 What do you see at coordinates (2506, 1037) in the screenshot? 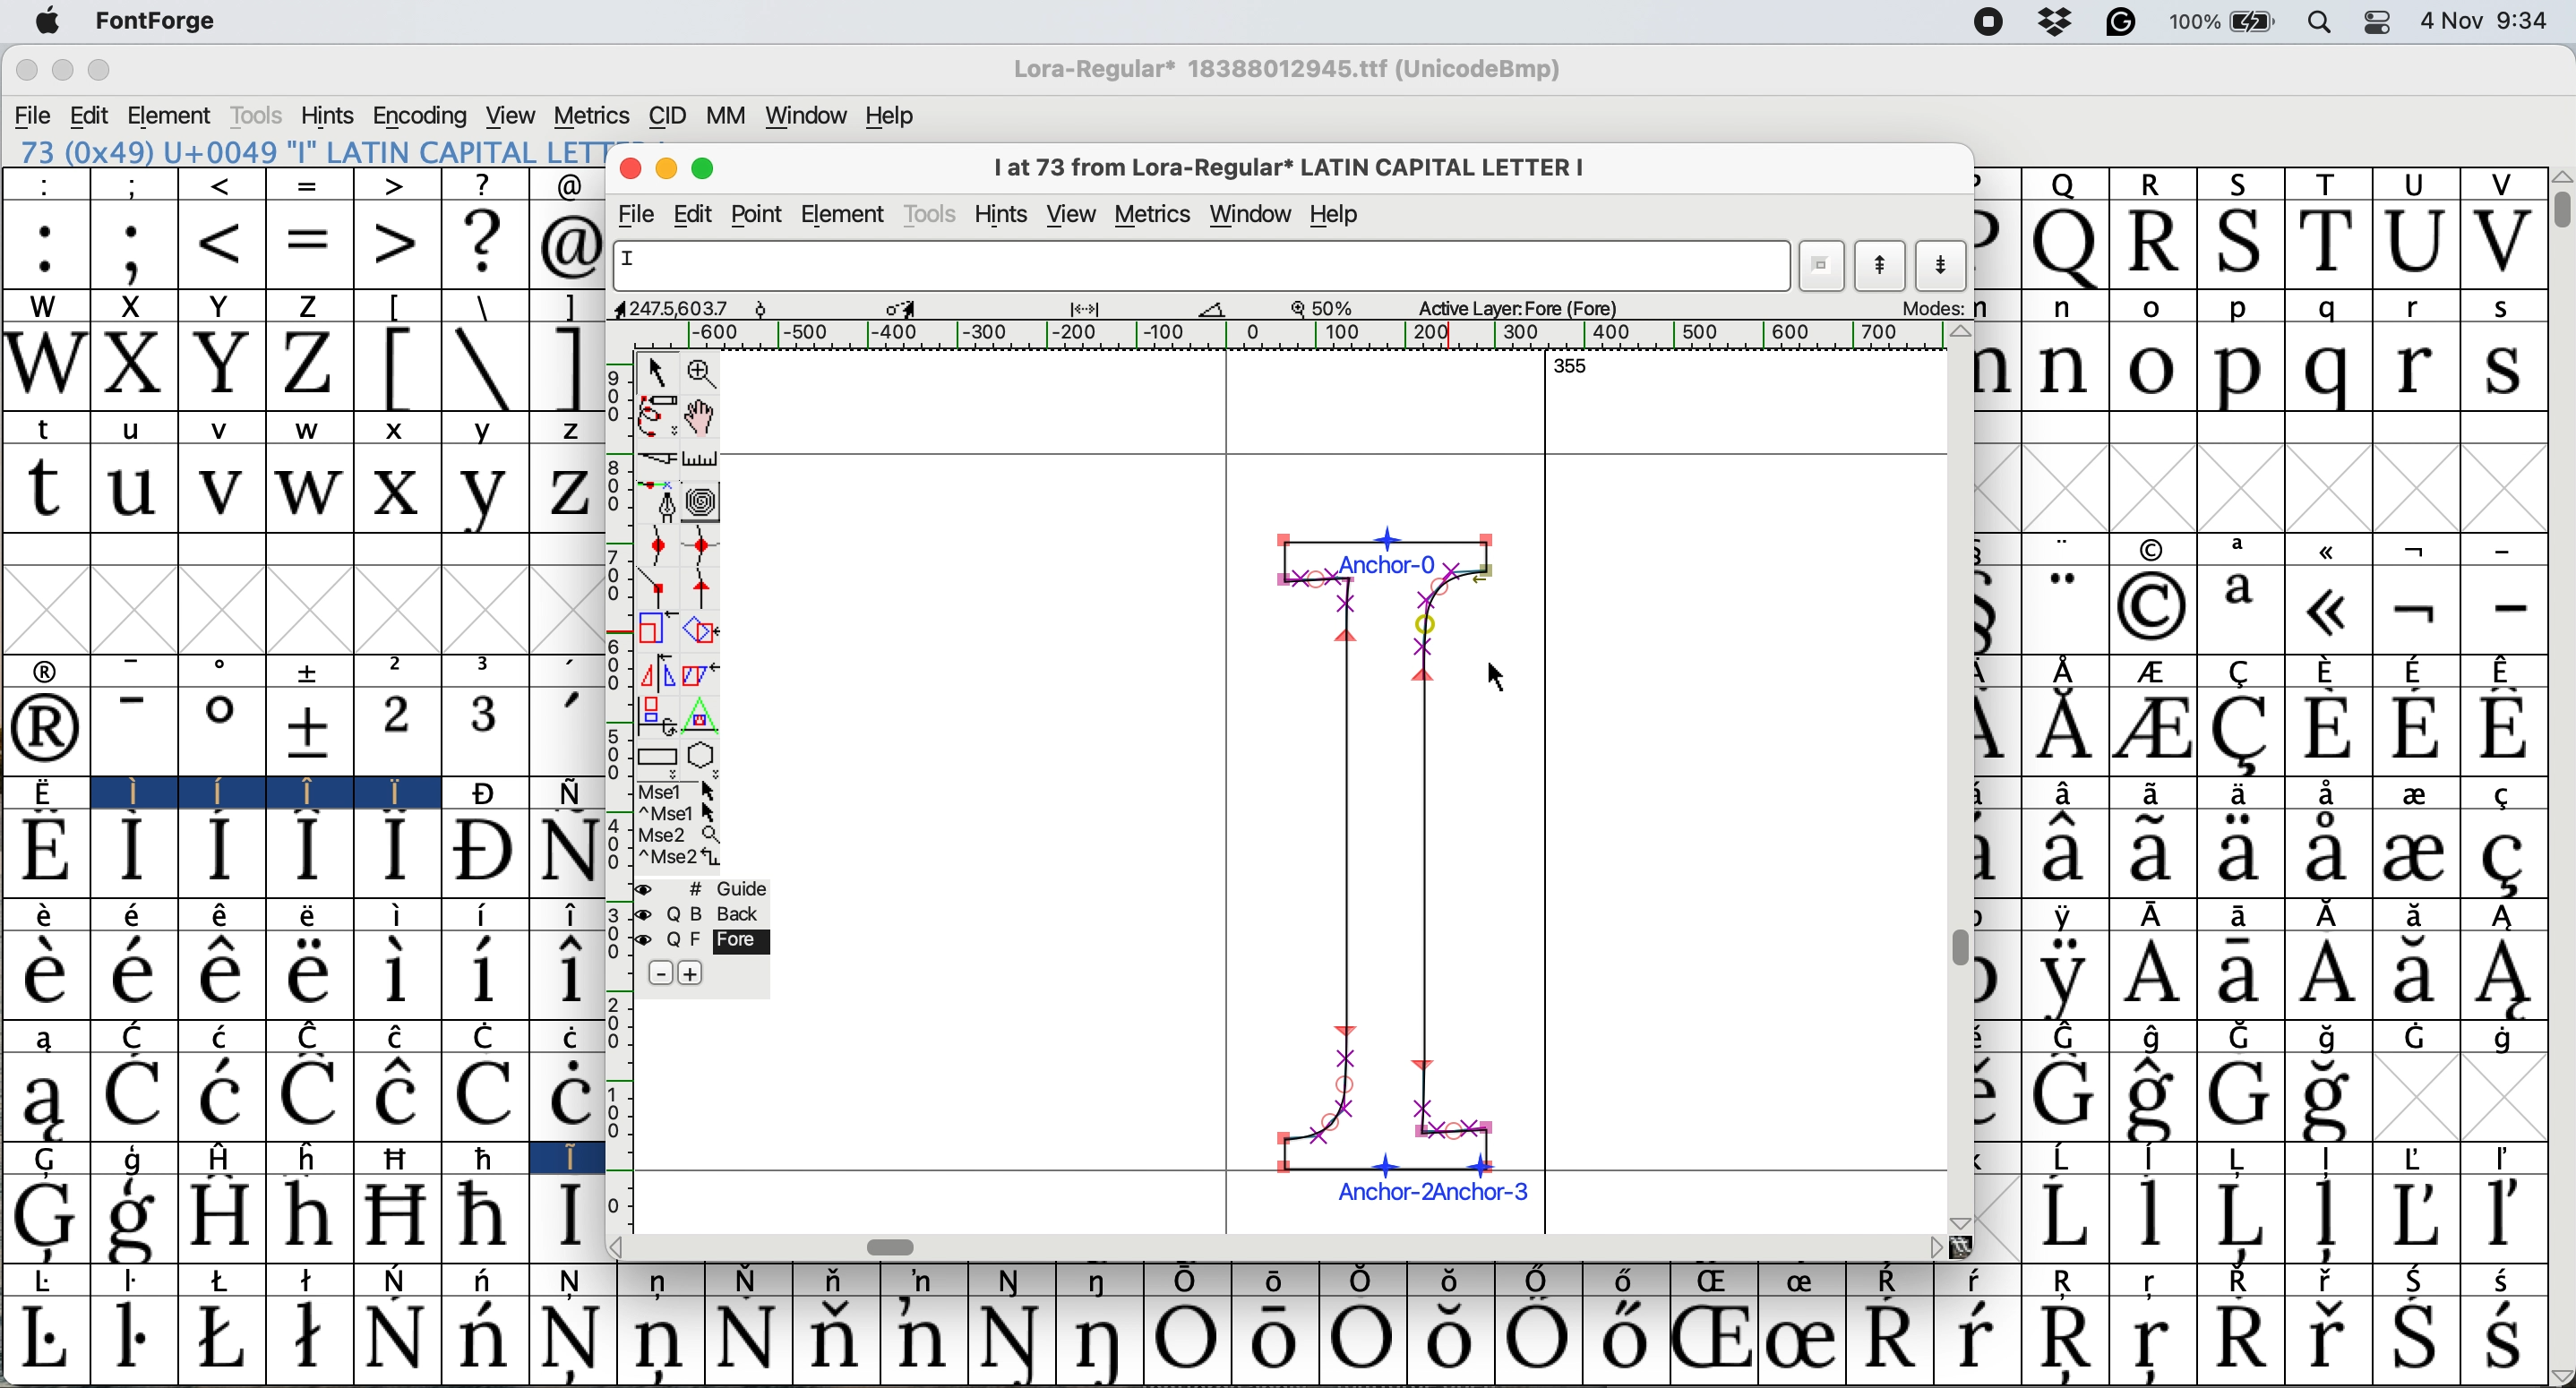
I see `Symbol` at bounding box center [2506, 1037].